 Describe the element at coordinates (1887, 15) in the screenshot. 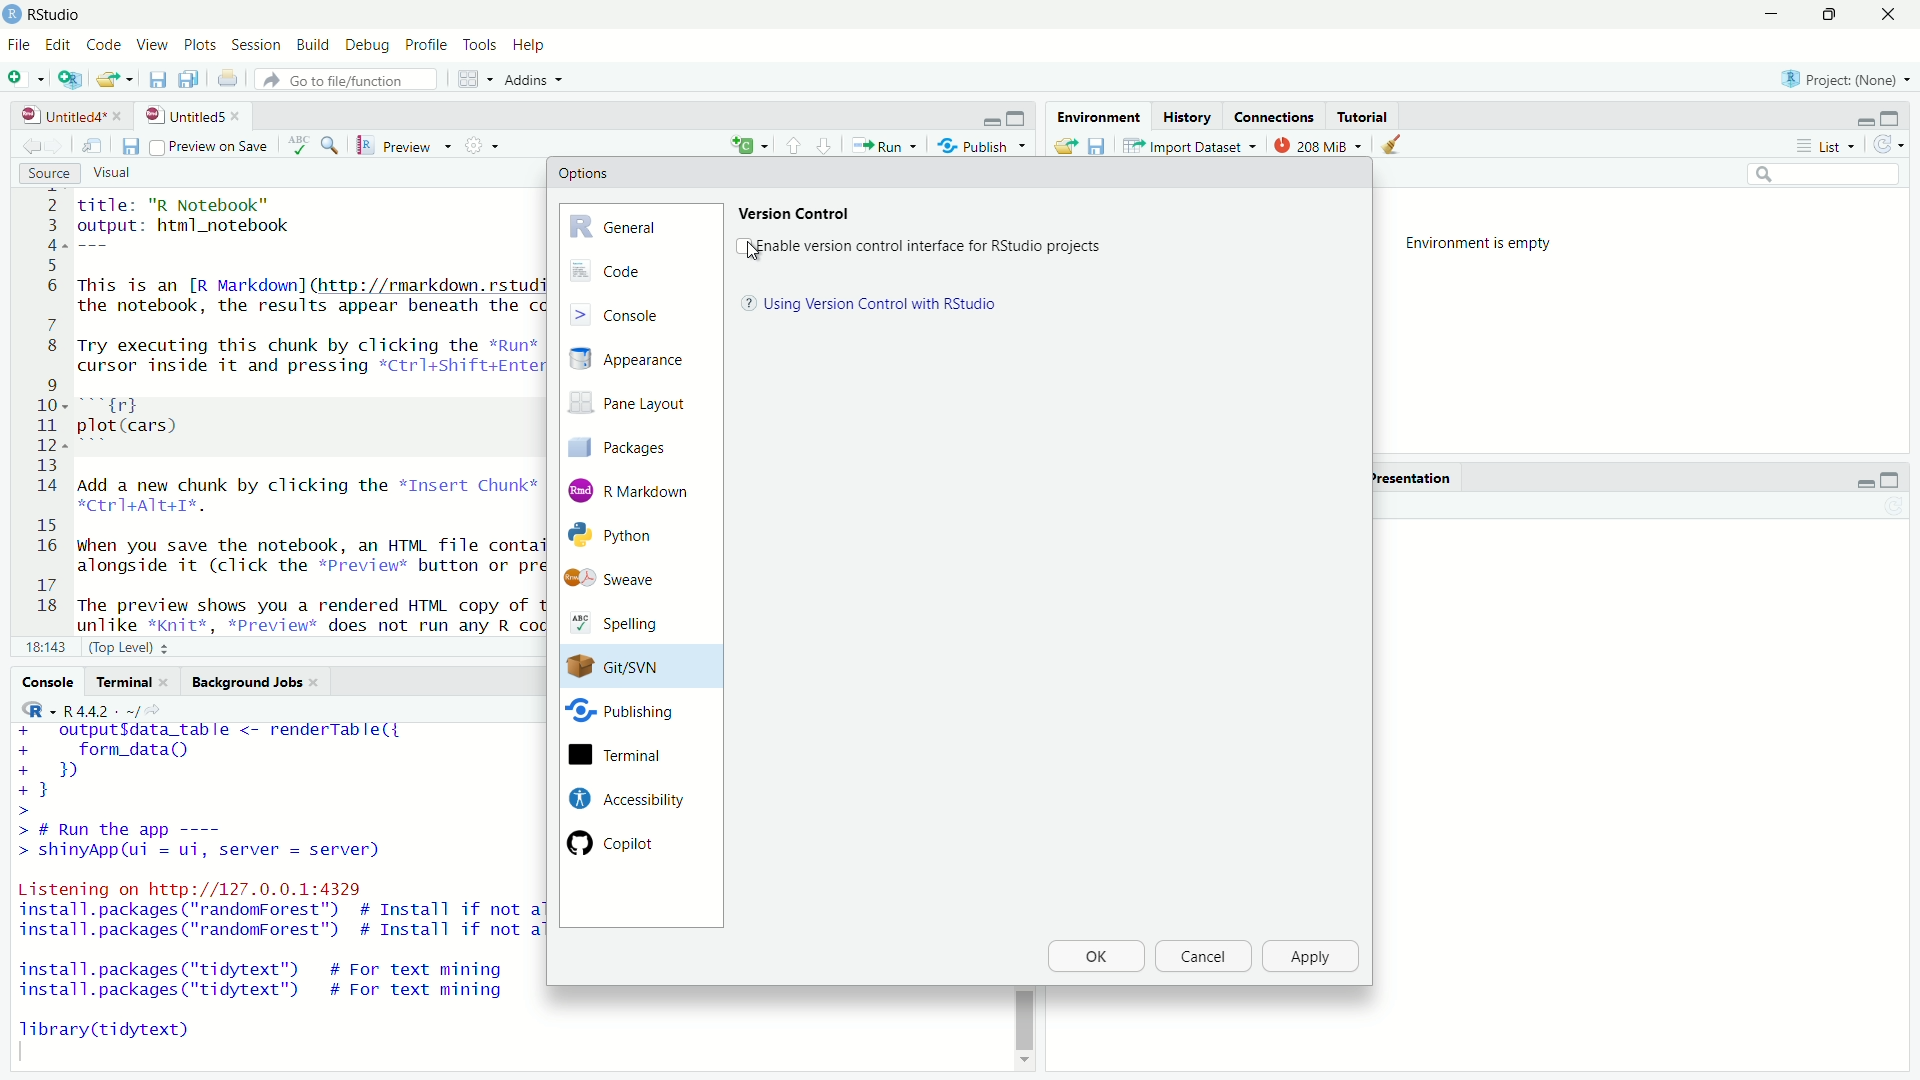

I see `close` at that location.